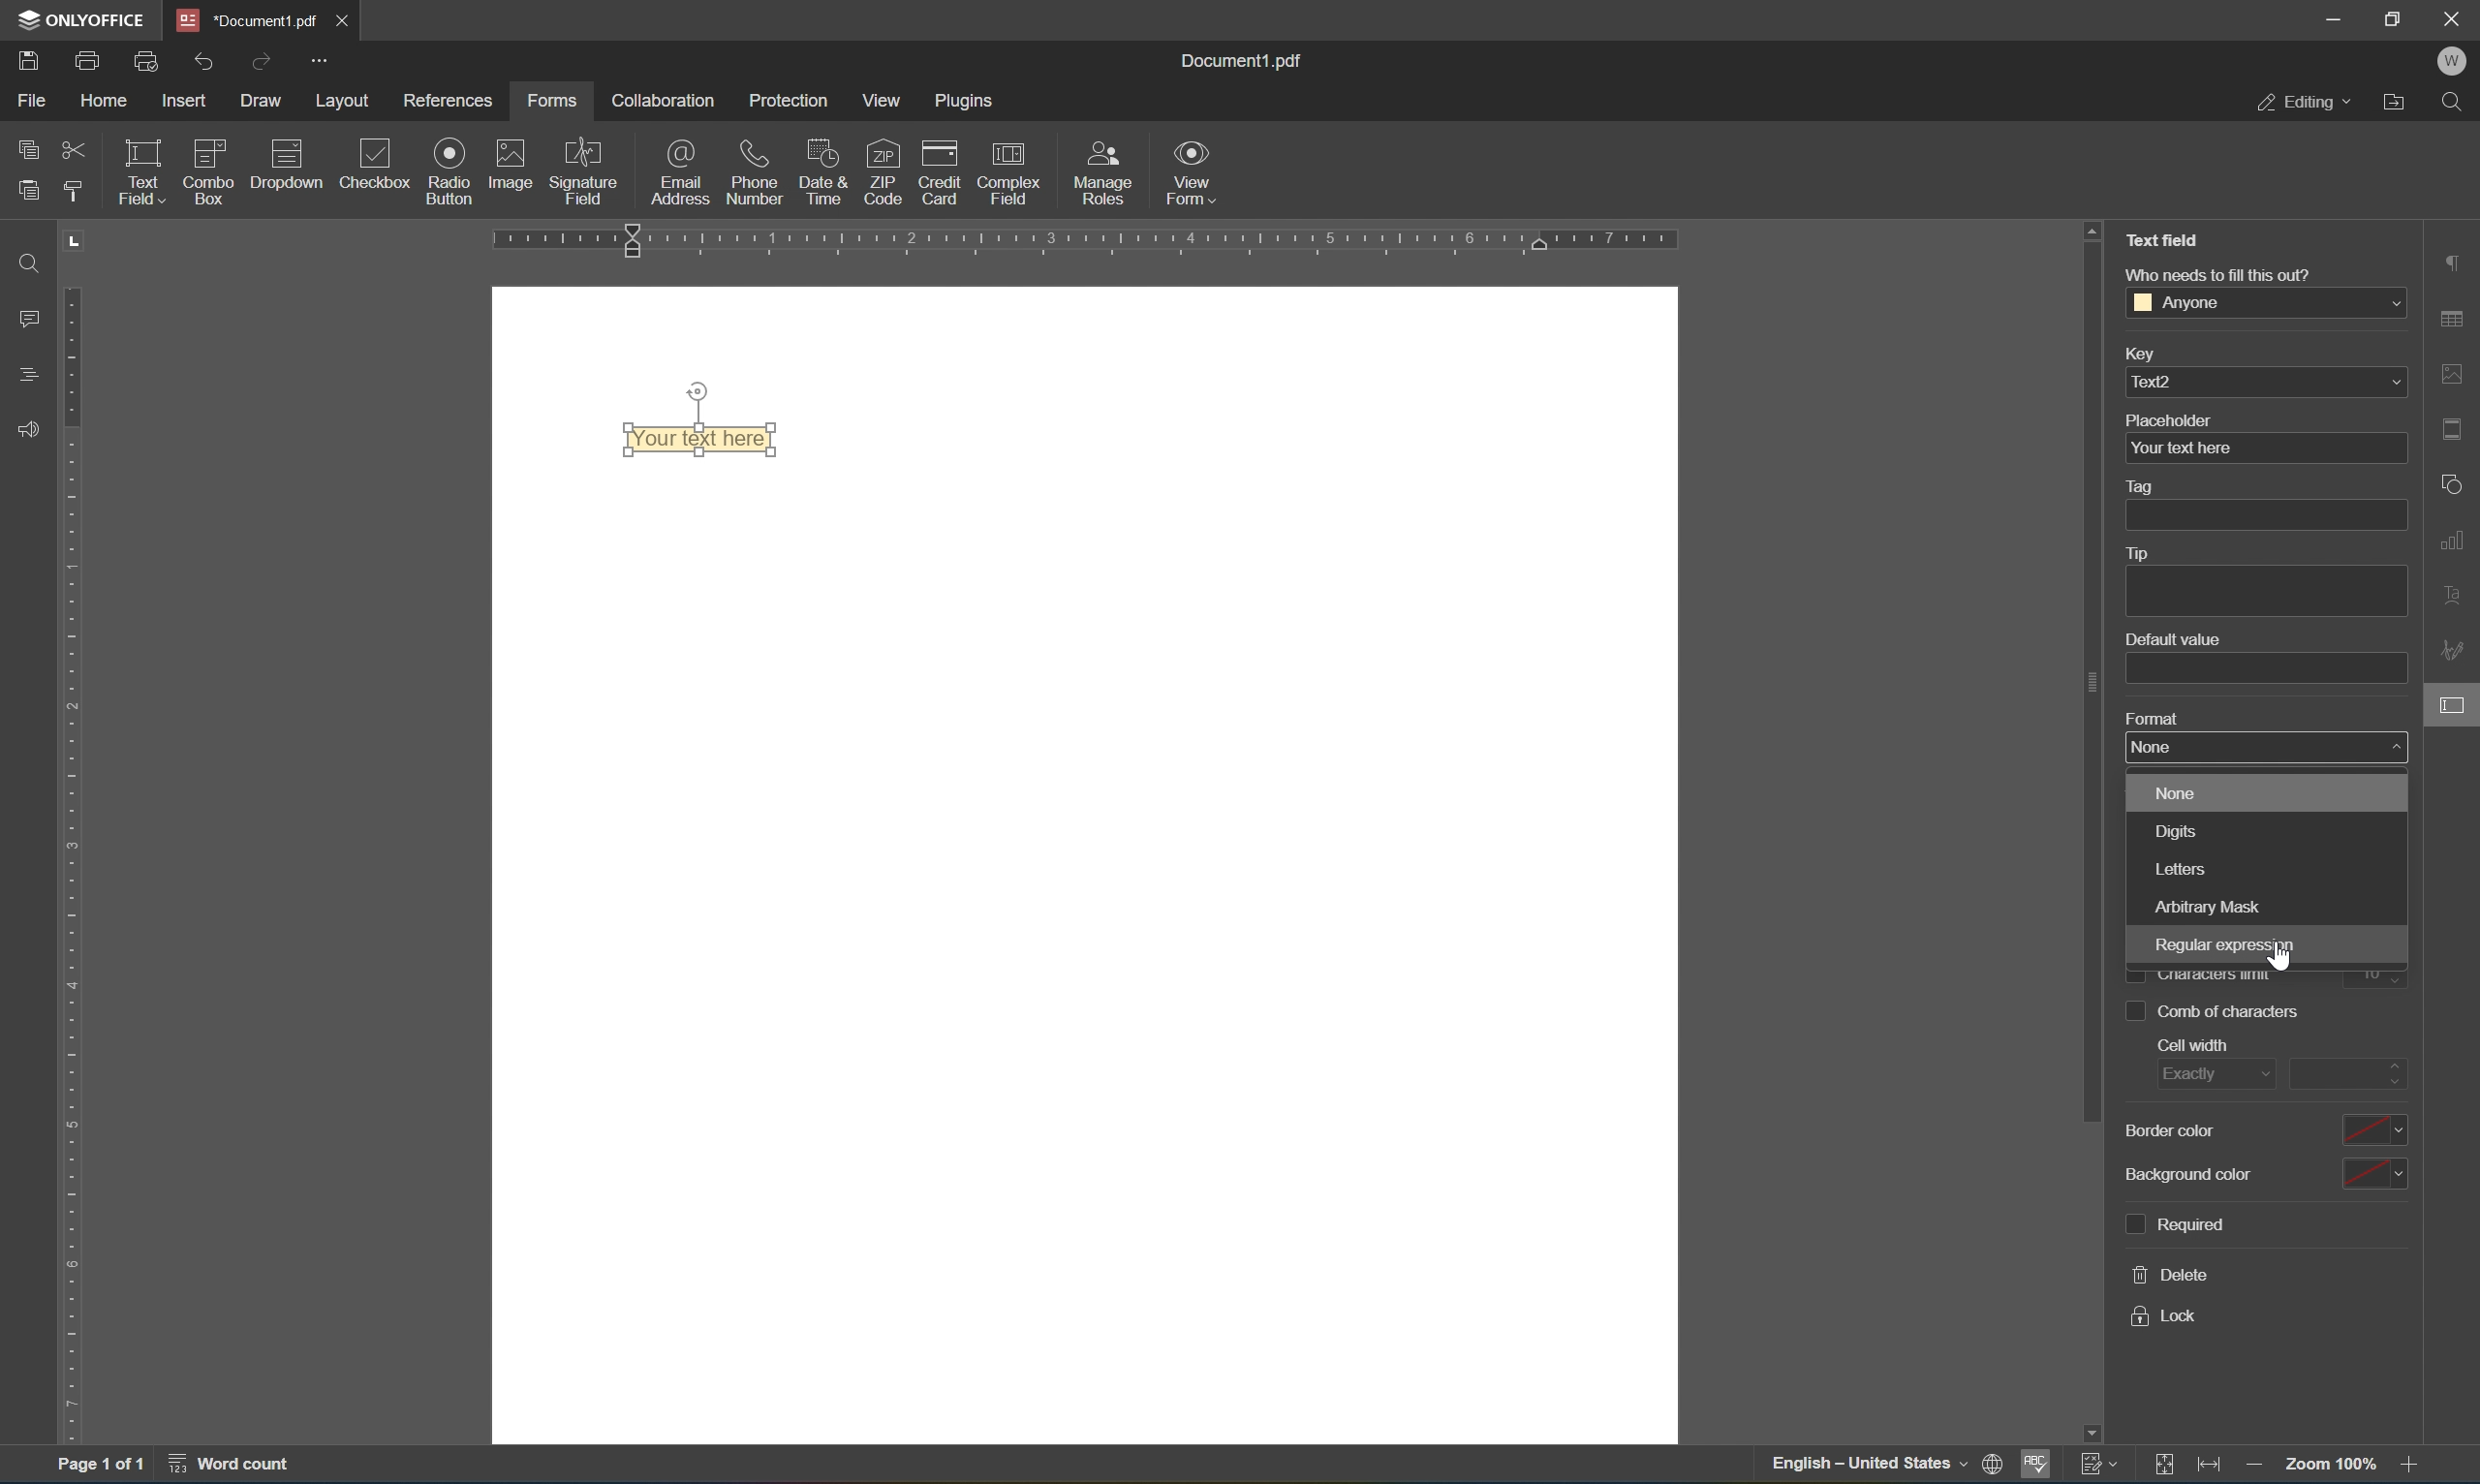 This screenshot has width=2480, height=1484. I want to click on Find, so click(31, 265).